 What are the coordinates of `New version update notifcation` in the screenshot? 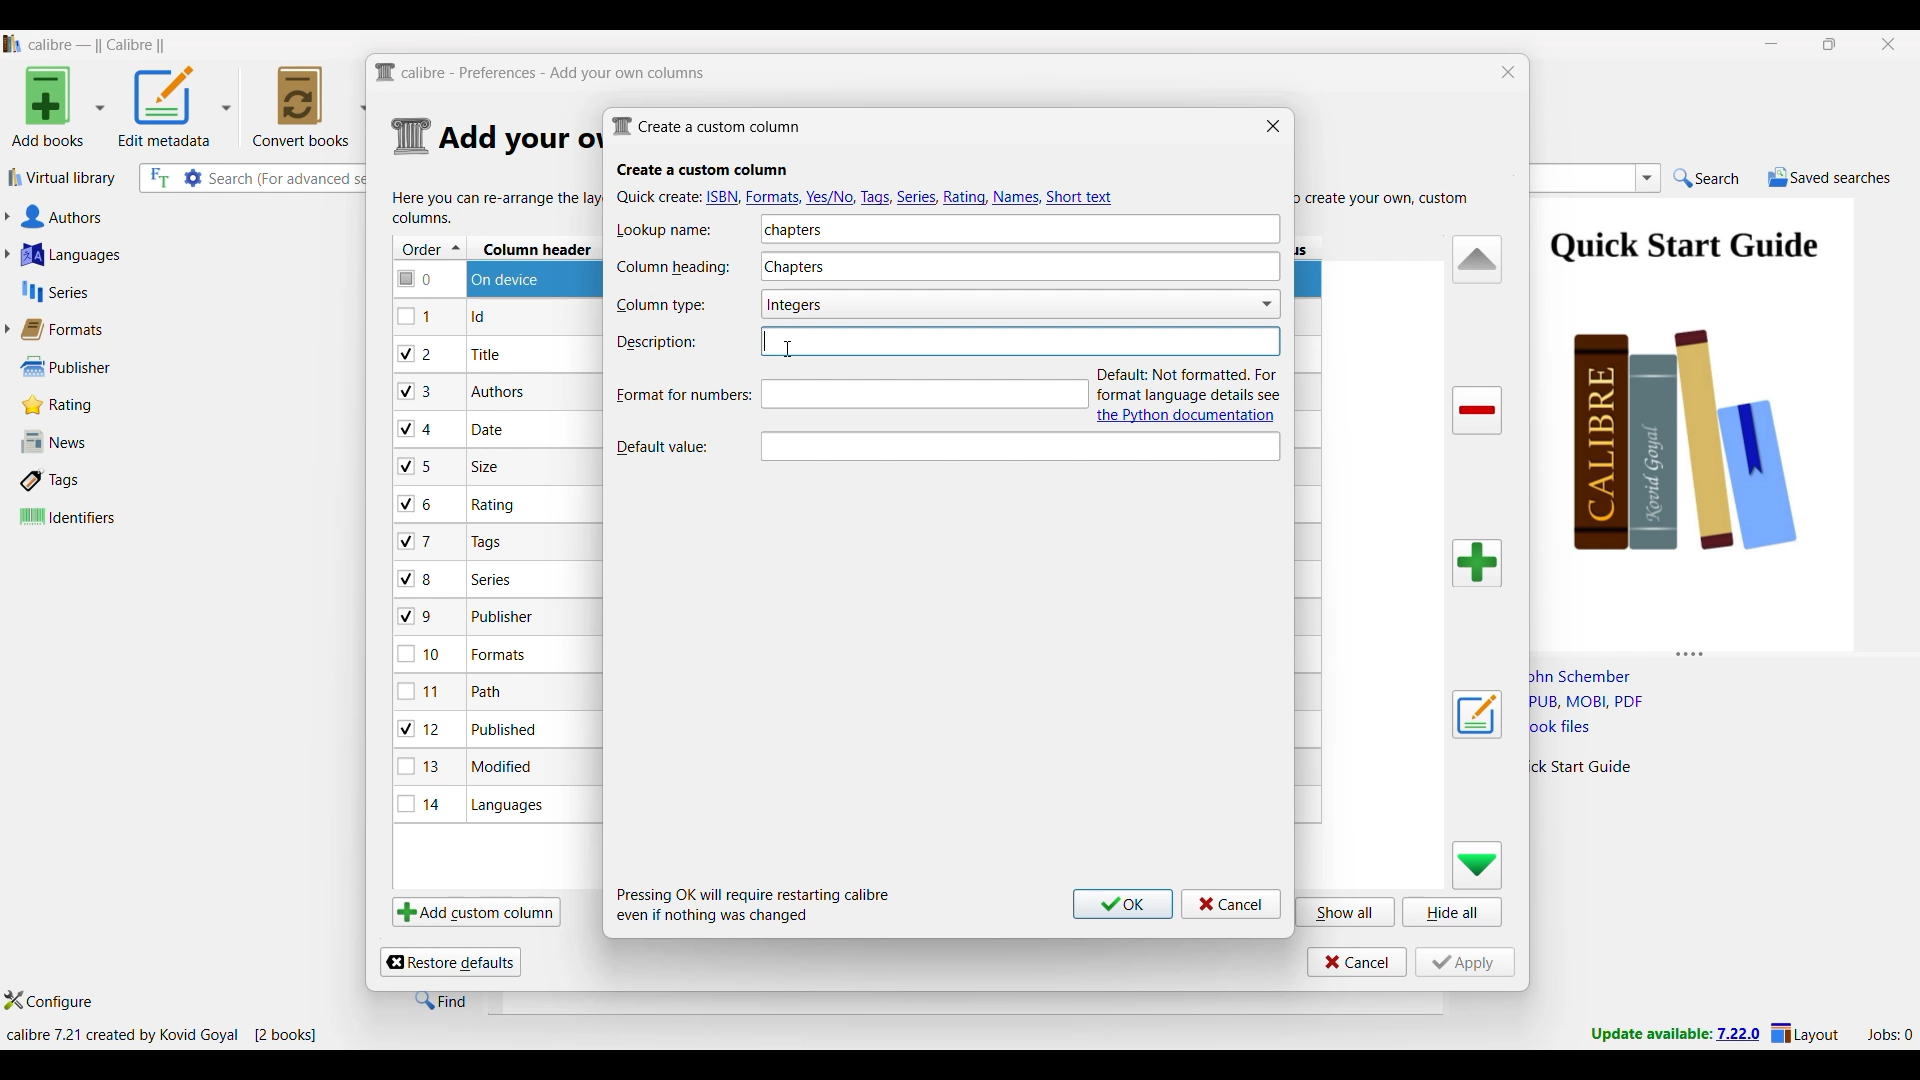 It's located at (1675, 1033).